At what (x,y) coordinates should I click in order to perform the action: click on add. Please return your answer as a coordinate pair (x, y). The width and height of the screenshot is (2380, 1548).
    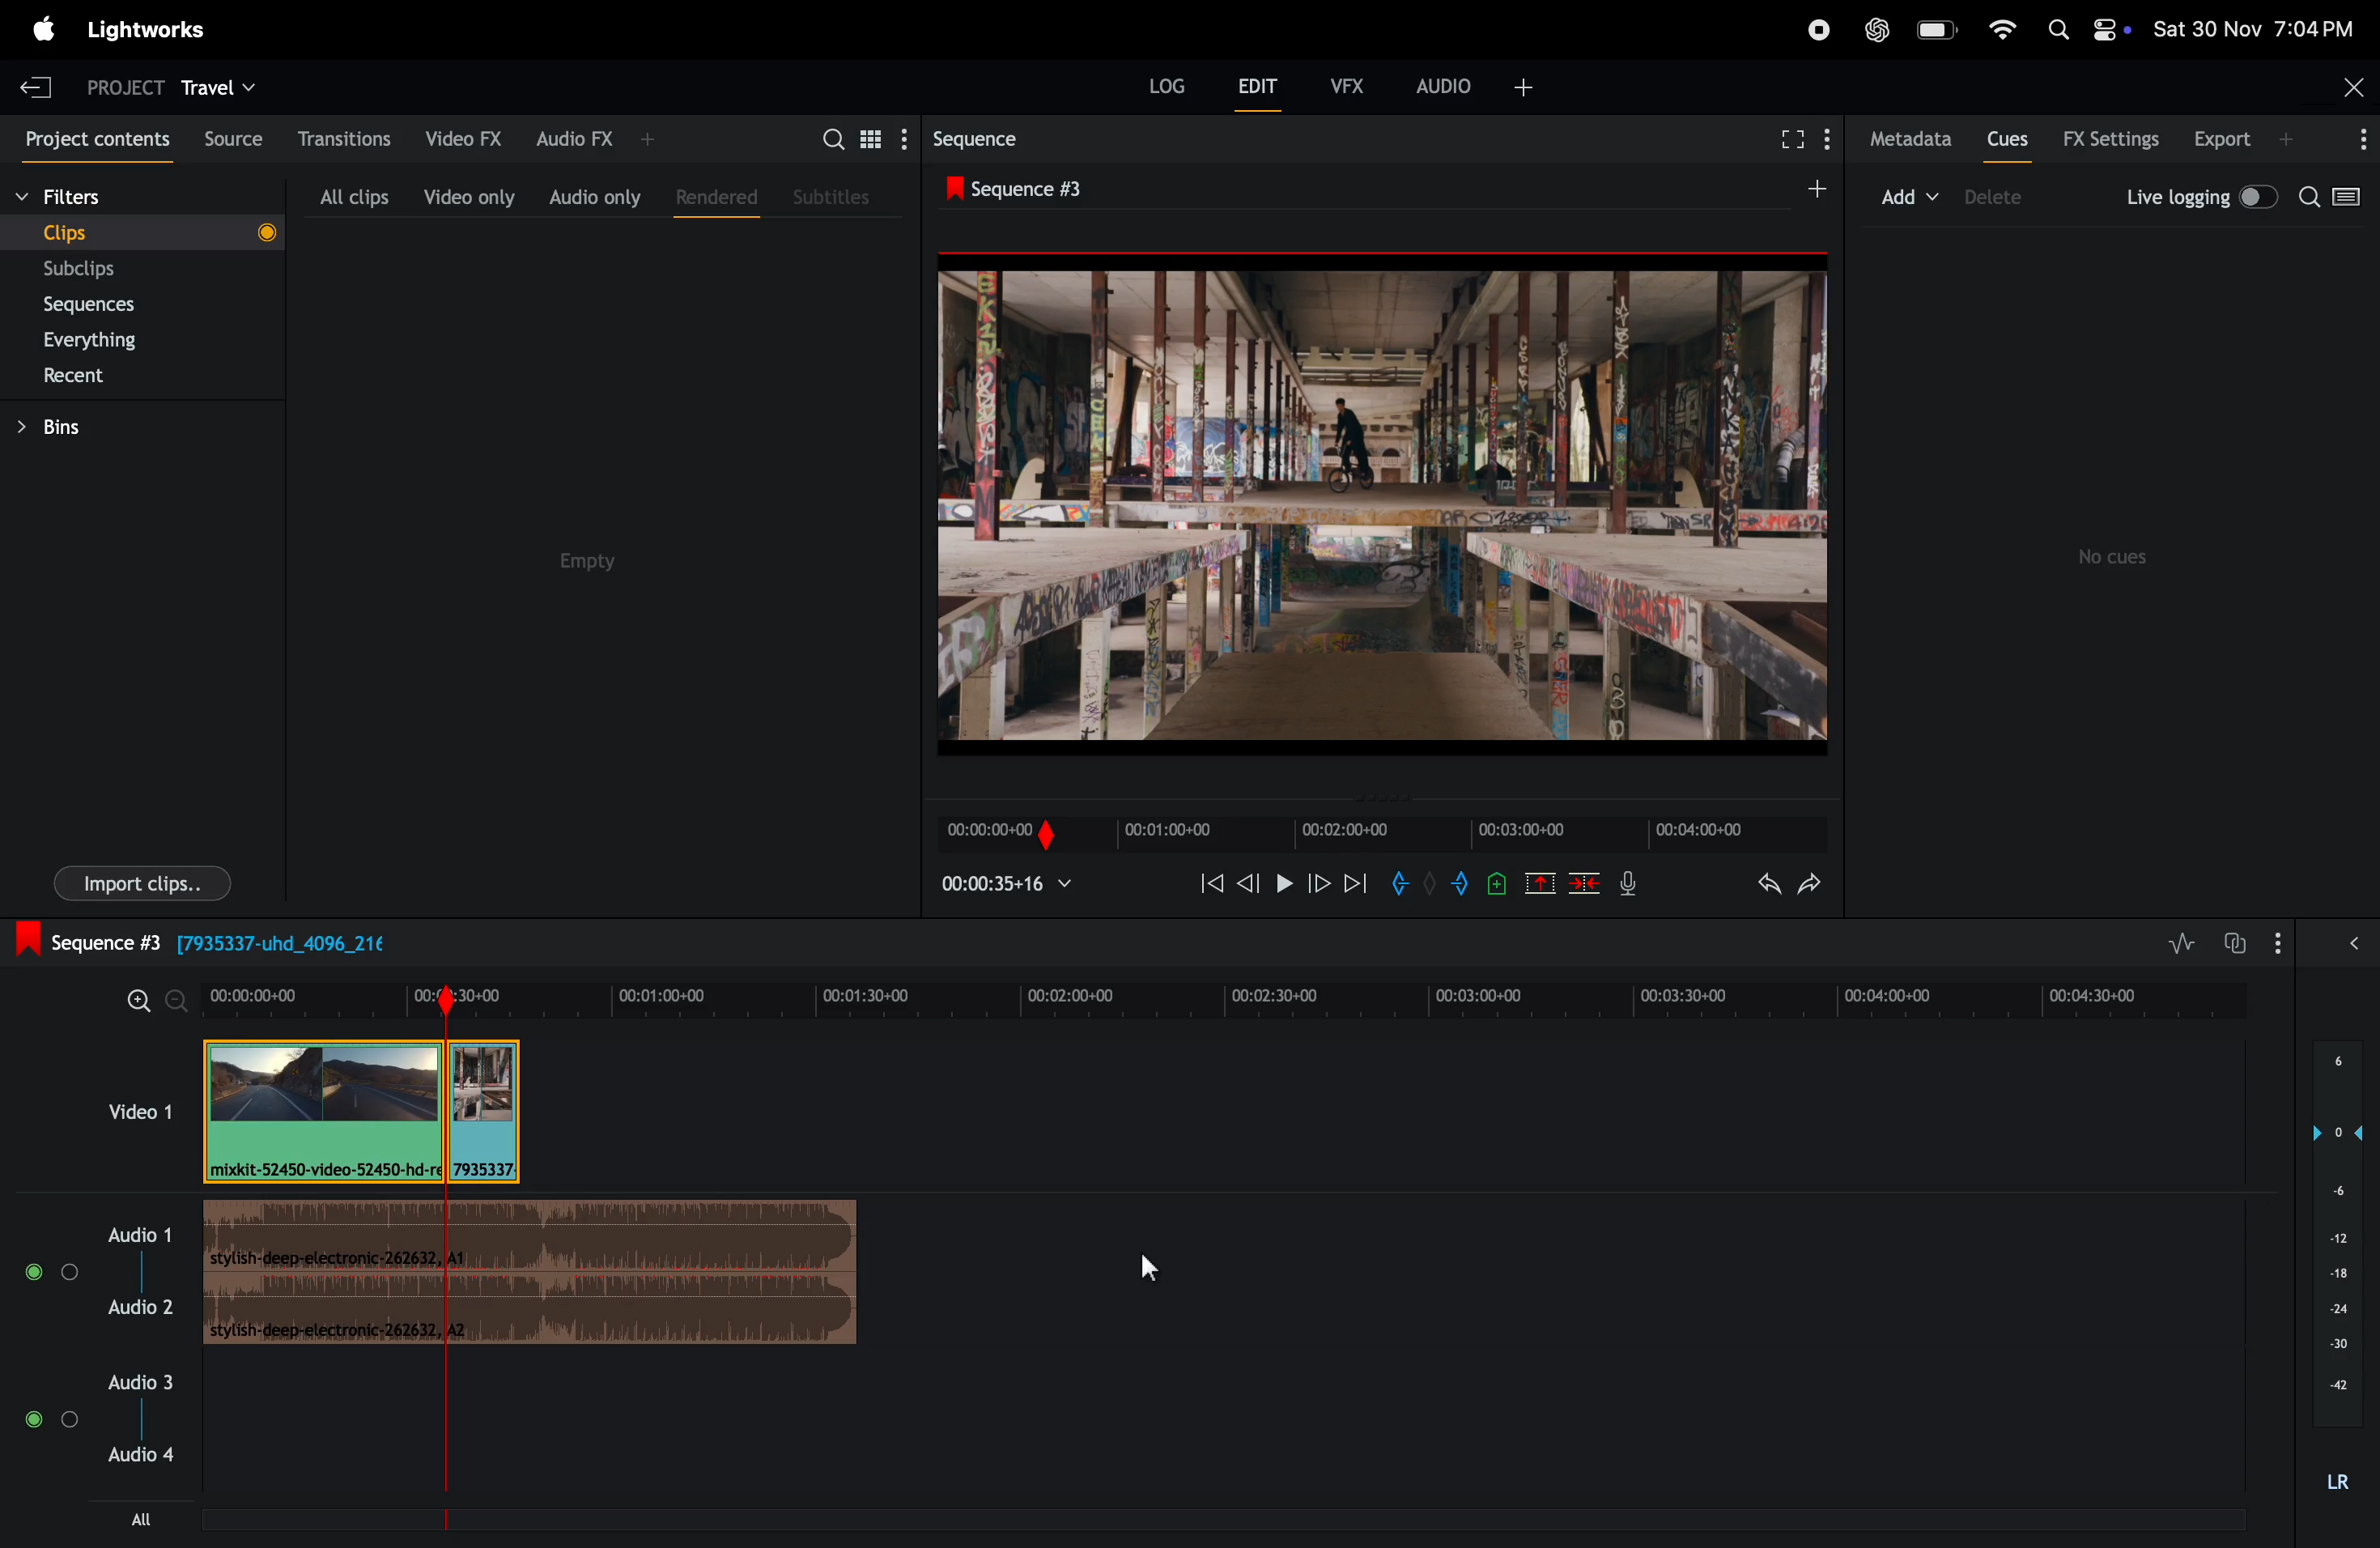
    Looking at the image, I should click on (1912, 194).